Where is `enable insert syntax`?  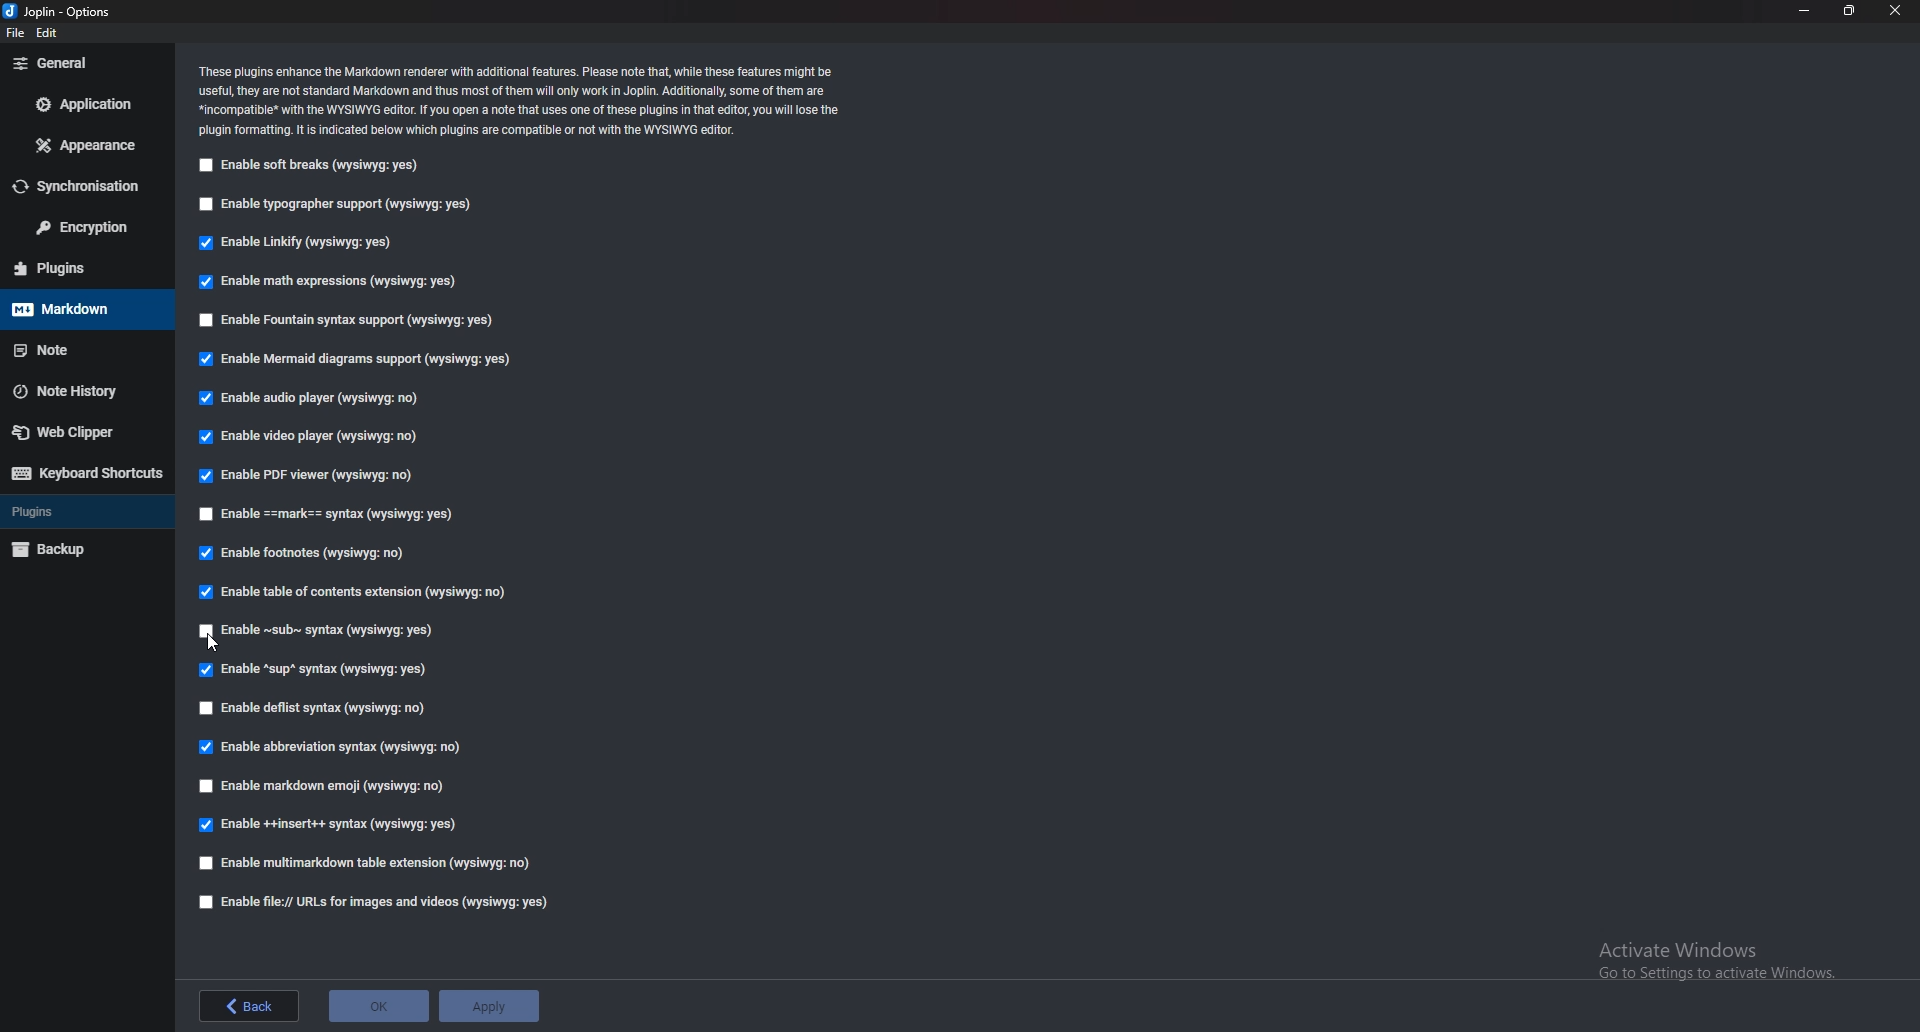 enable insert syntax is located at coordinates (329, 824).